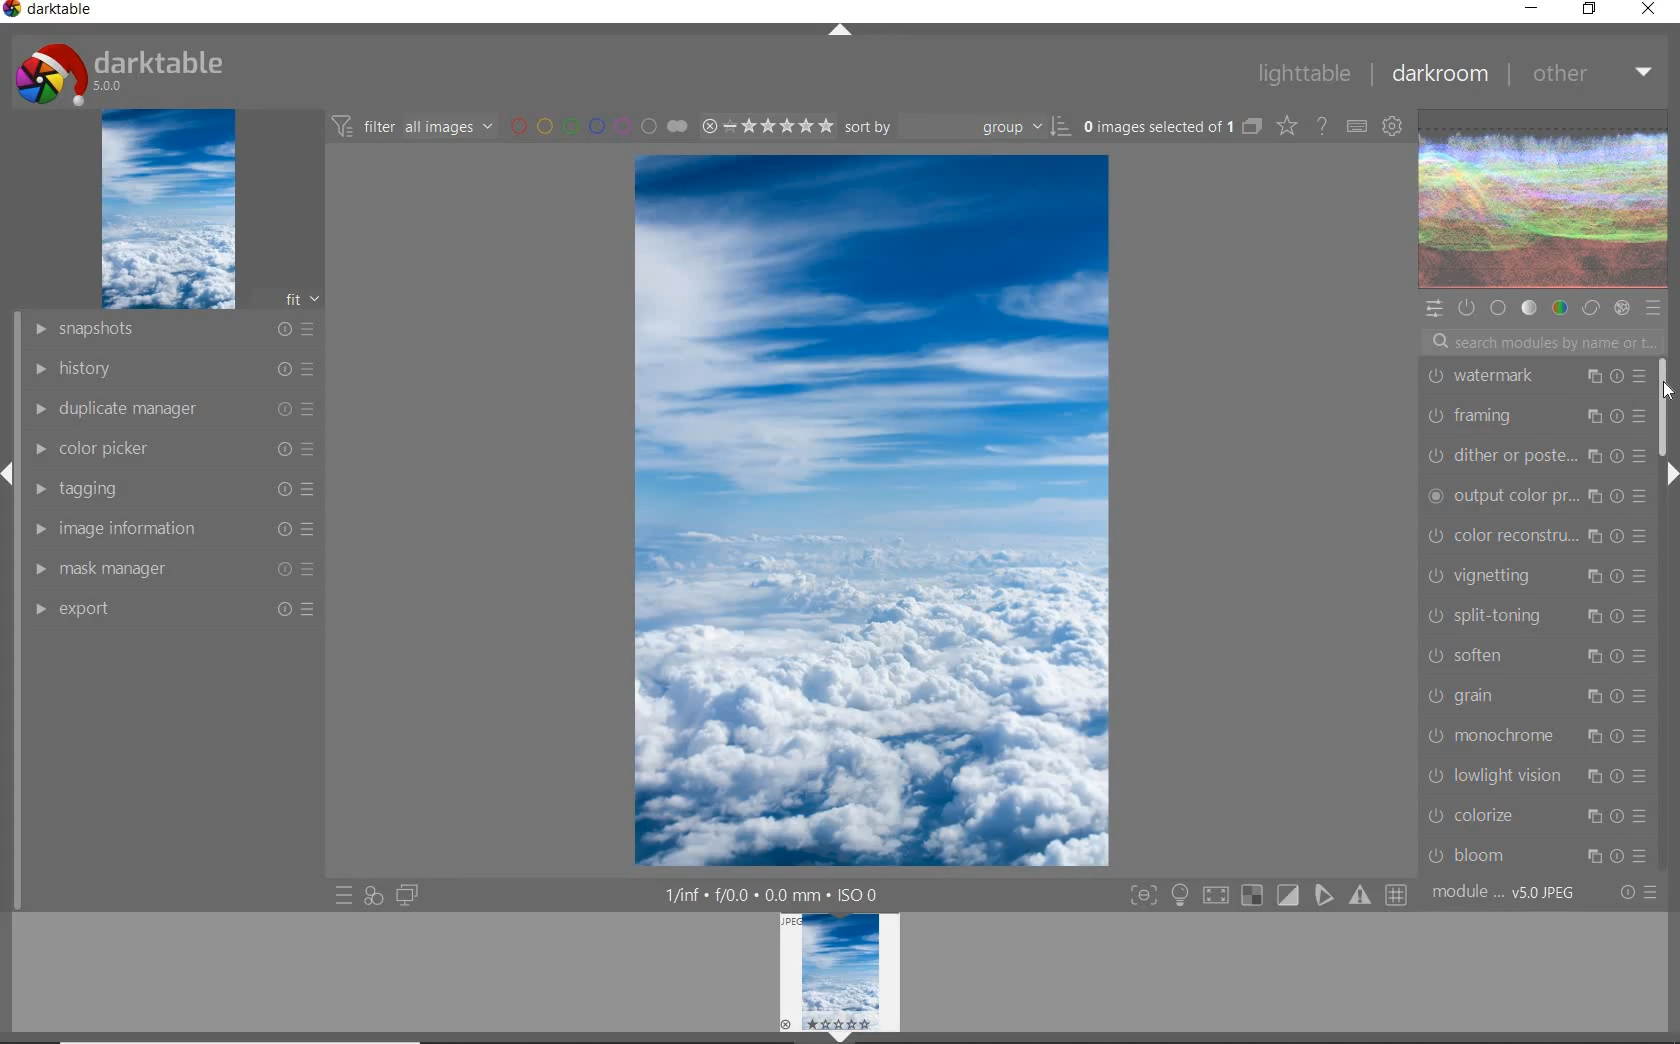 The image size is (1680, 1044). I want to click on COLOR, so click(1559, 309).